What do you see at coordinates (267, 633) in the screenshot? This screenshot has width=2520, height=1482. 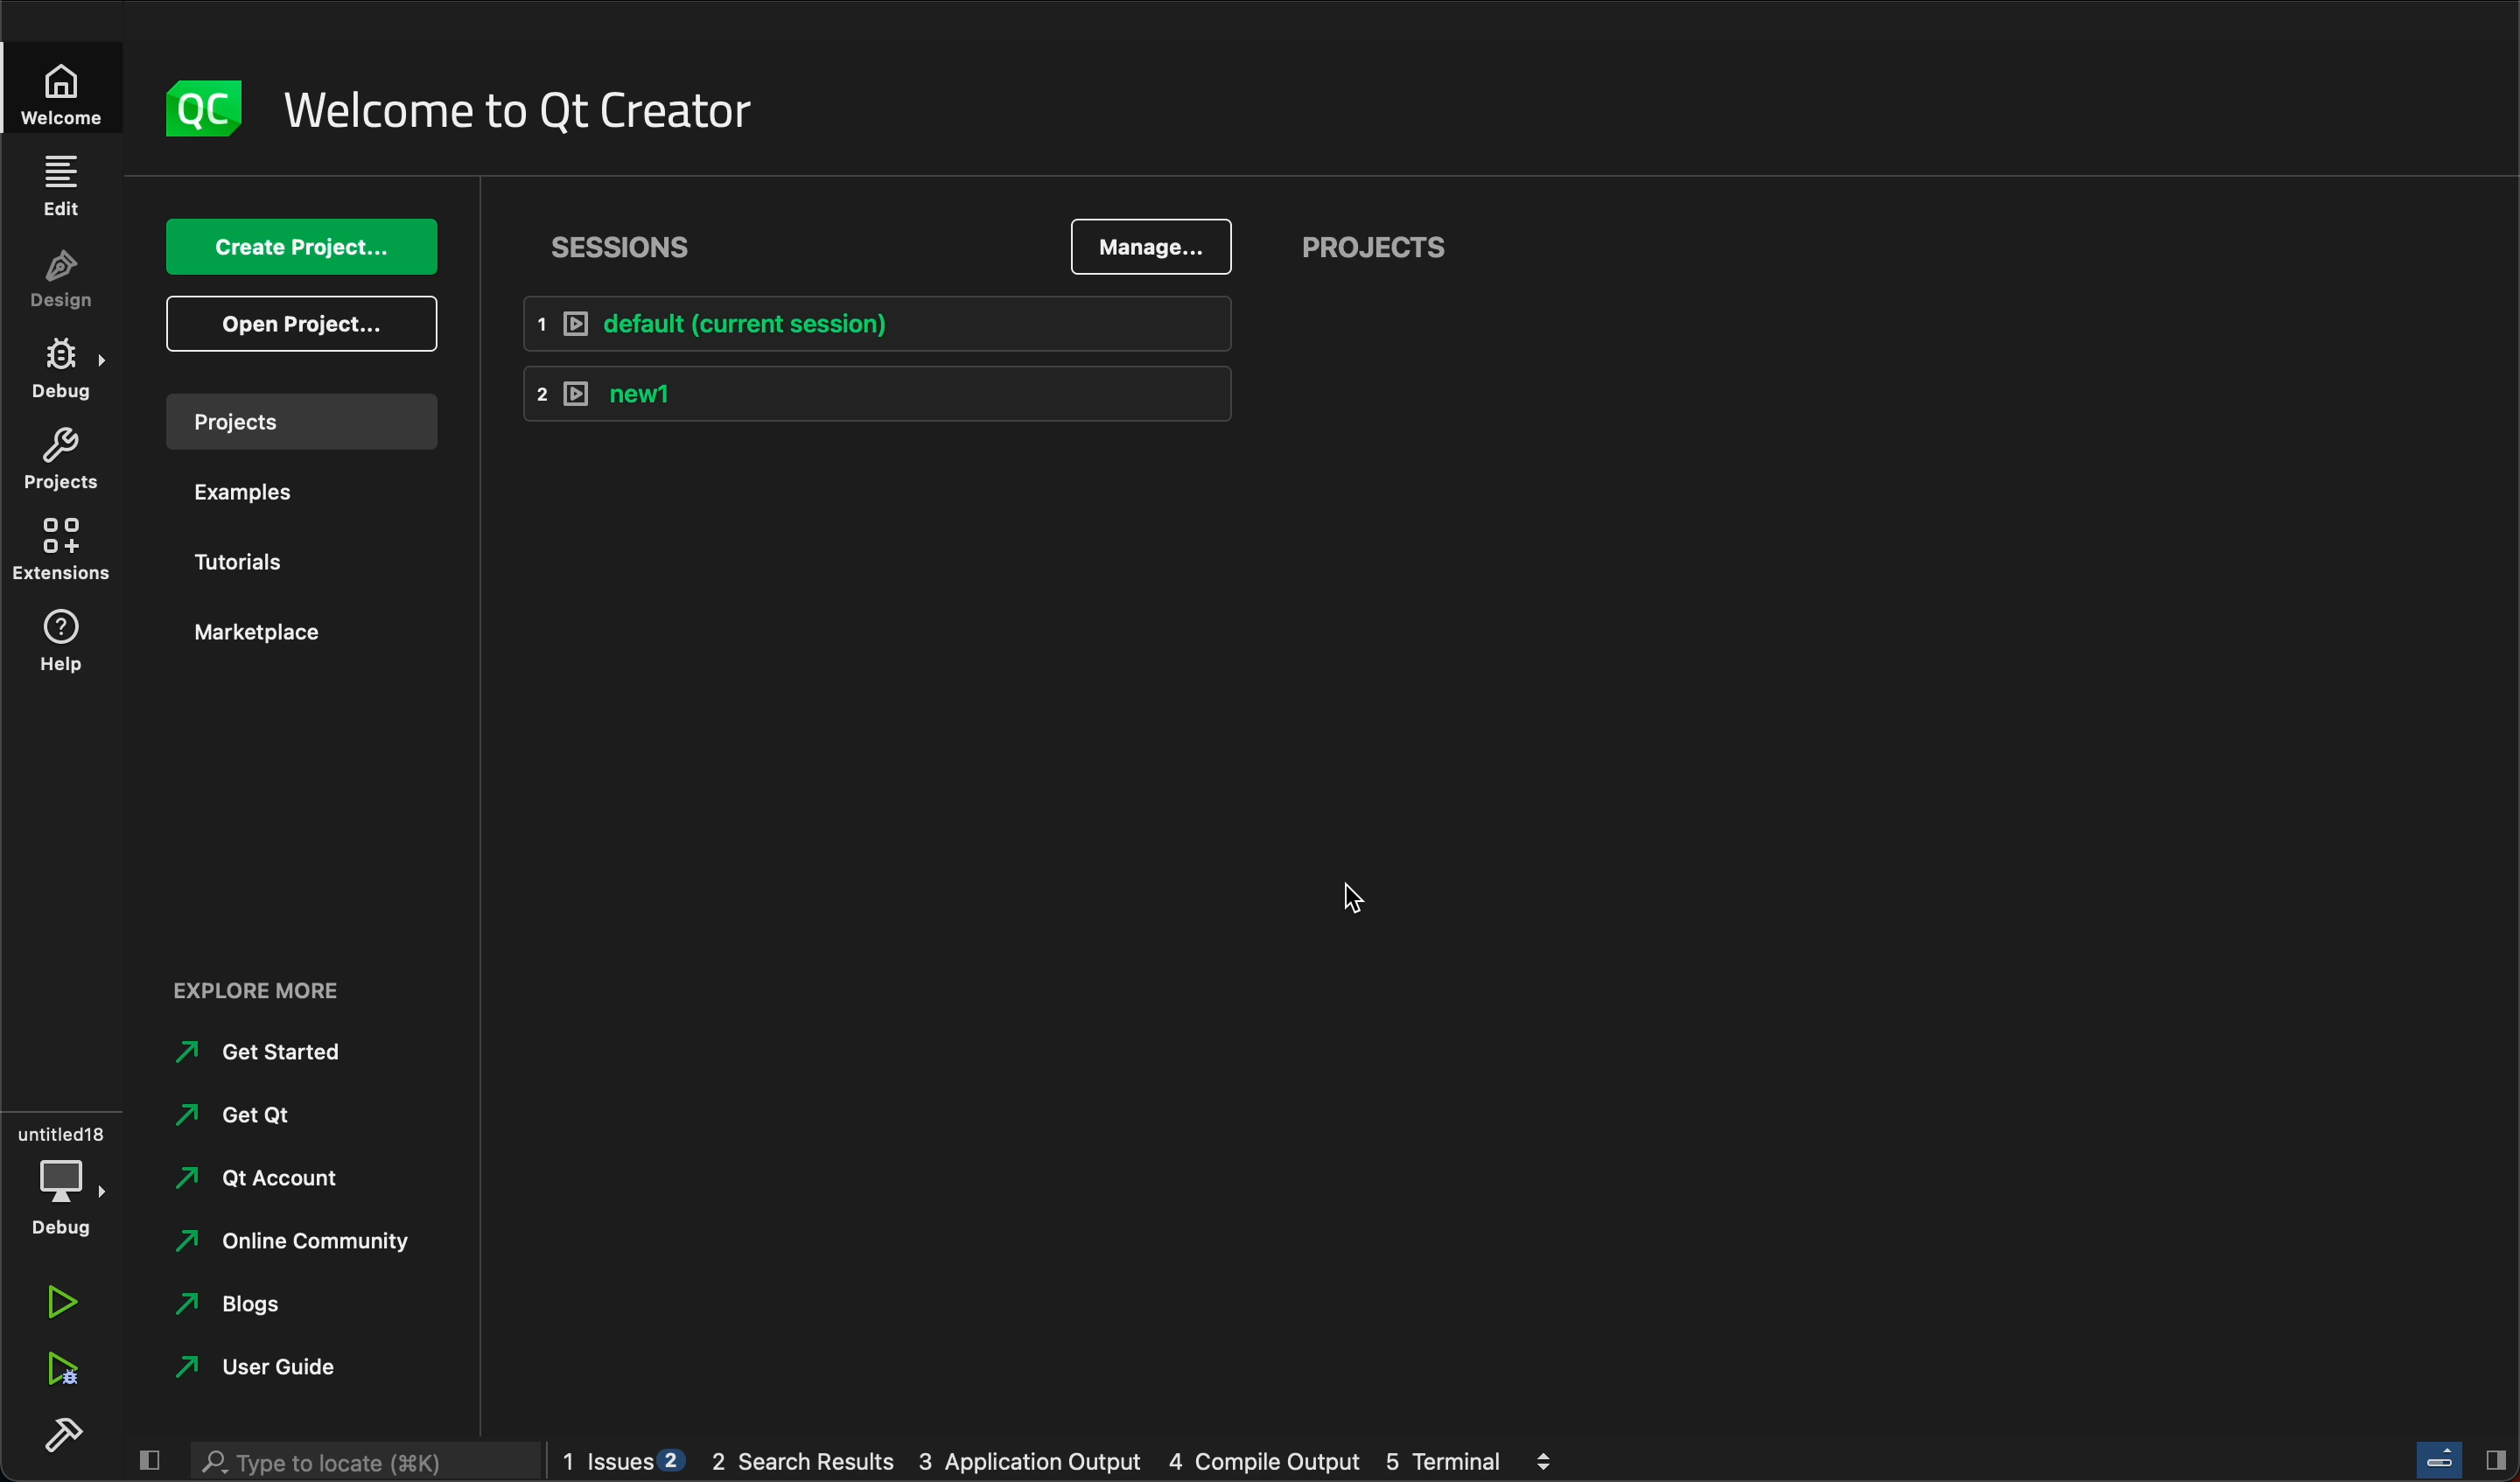 I see `marketplace` at bounding box center [267, 633].